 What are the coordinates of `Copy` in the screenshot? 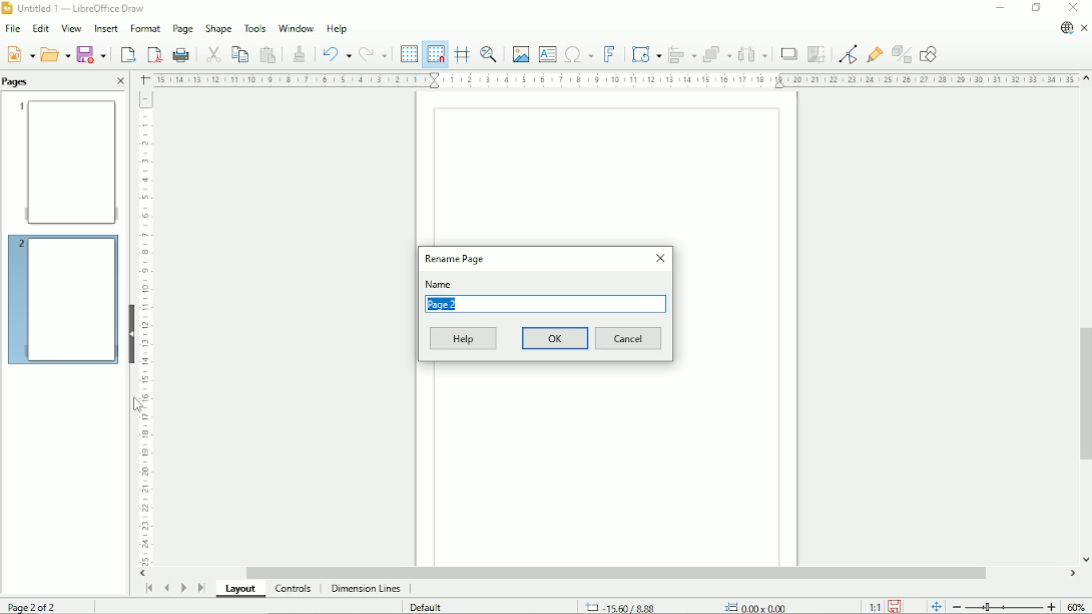 It's located at (239, 53).